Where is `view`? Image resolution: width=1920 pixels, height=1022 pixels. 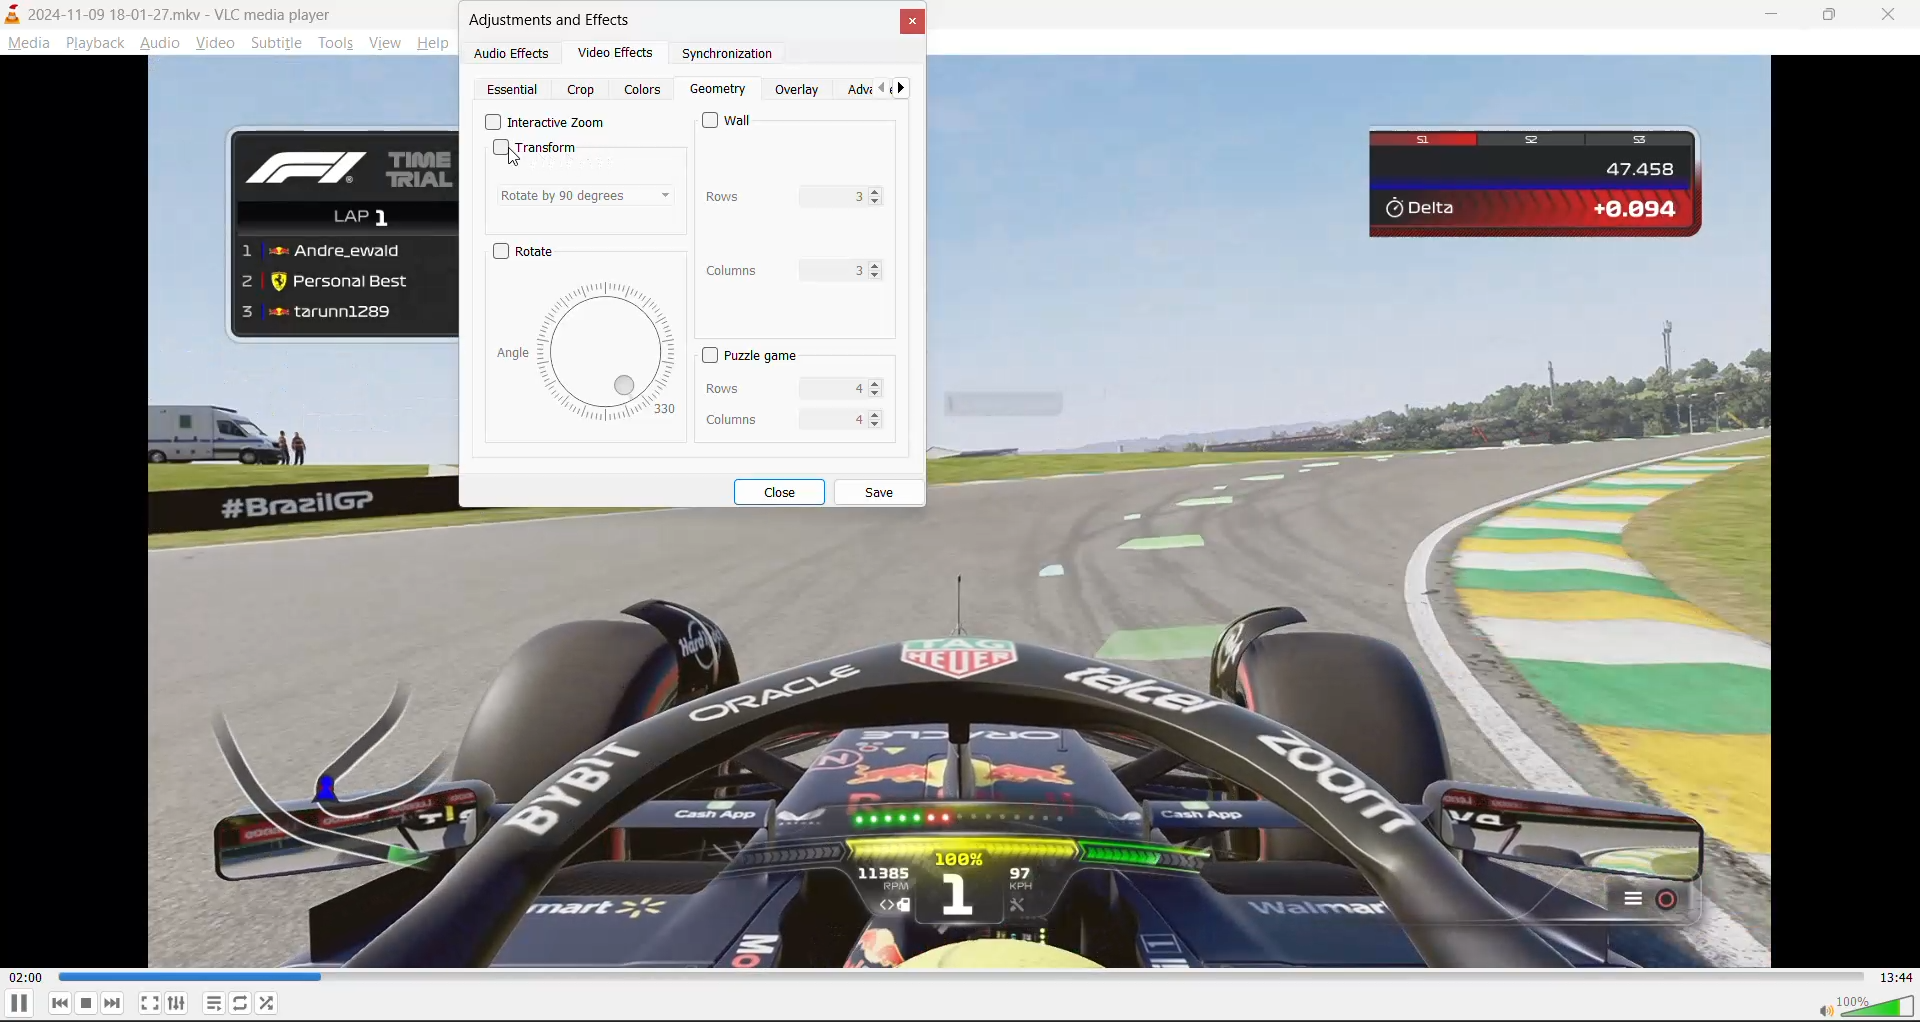 view is located at coordinates (383, 43).